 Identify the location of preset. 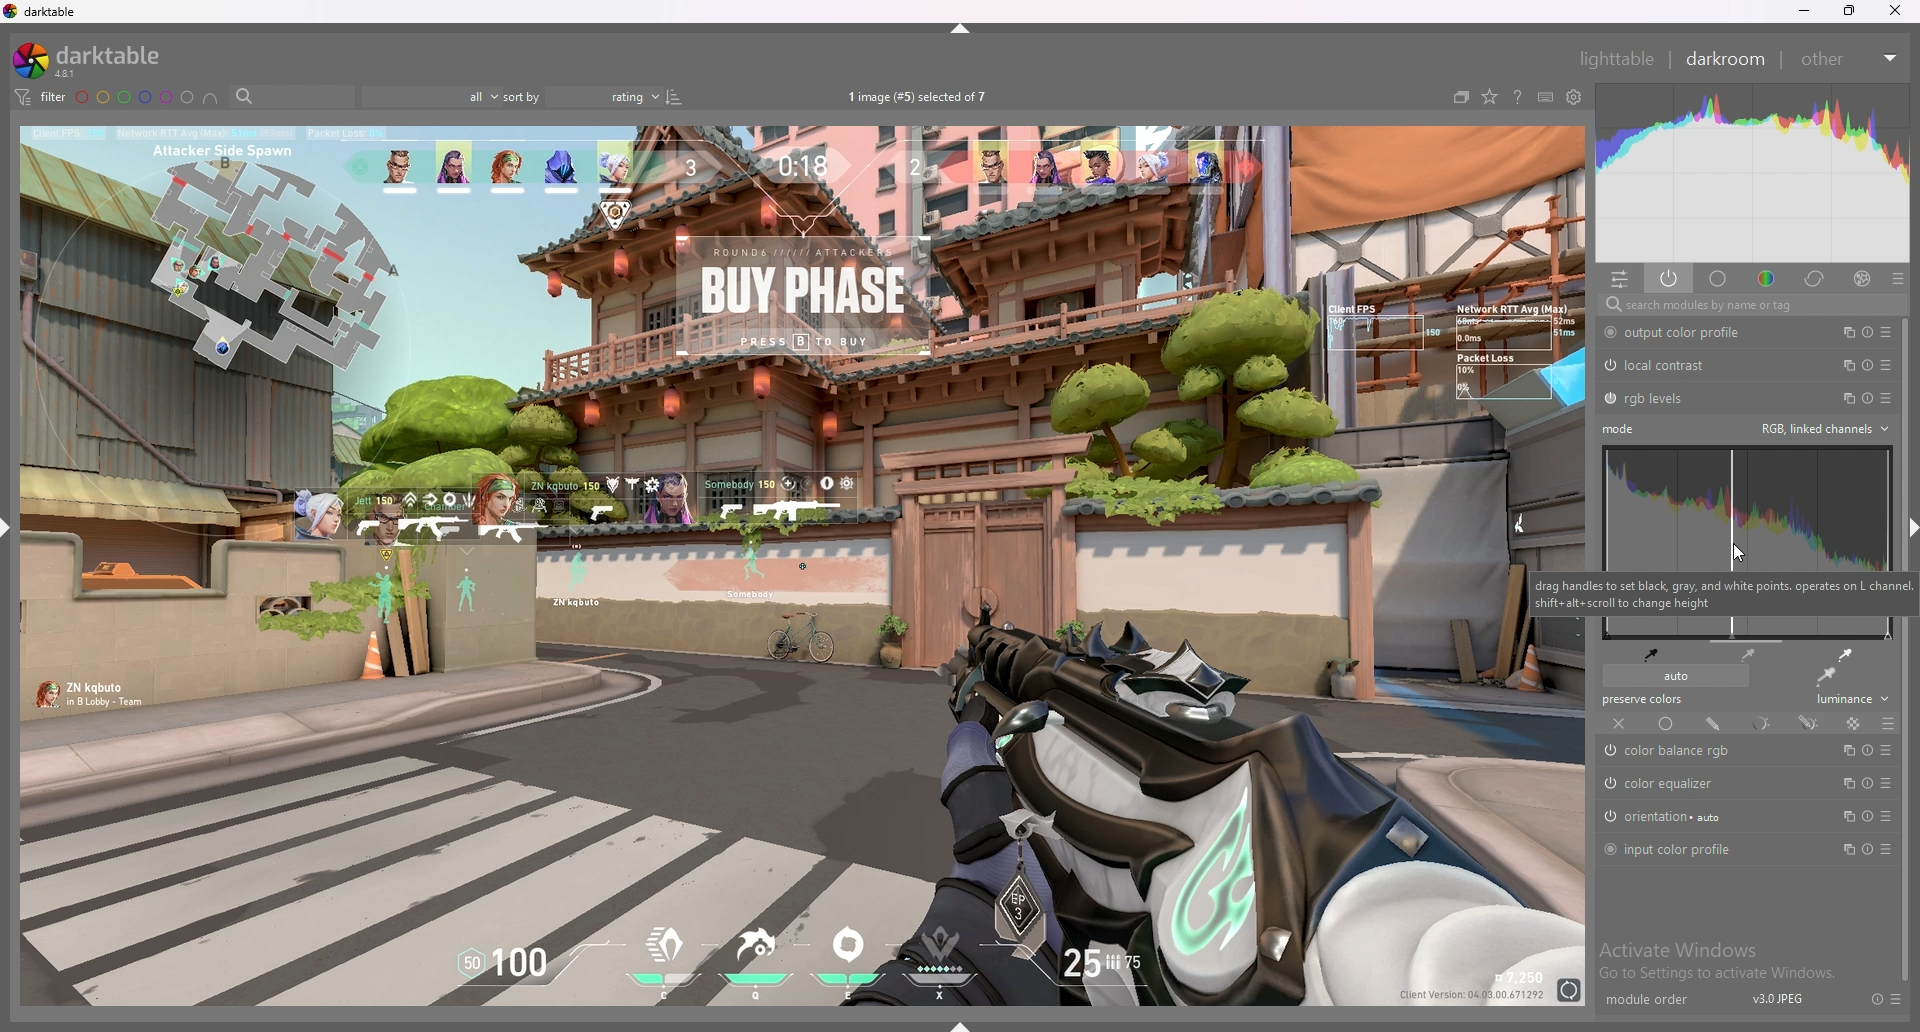
(1887, 816).